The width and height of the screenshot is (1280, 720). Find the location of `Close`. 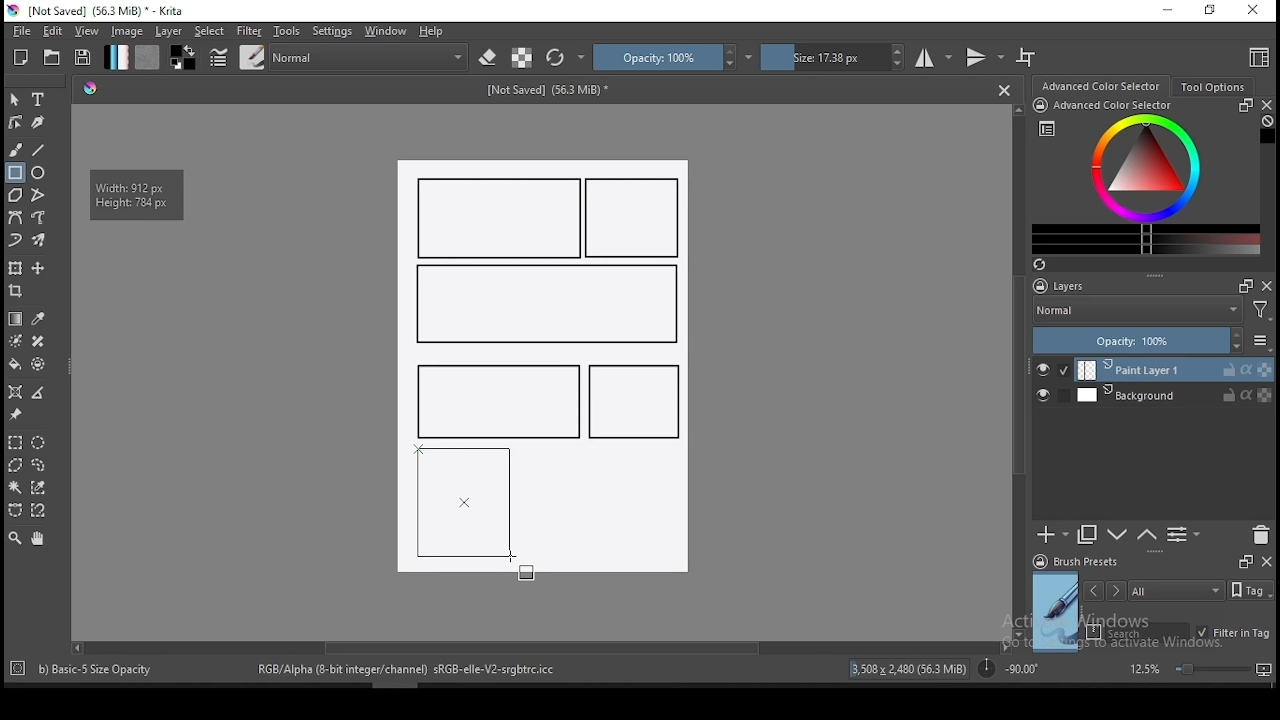

Close is located at coordinates (1004, 89).